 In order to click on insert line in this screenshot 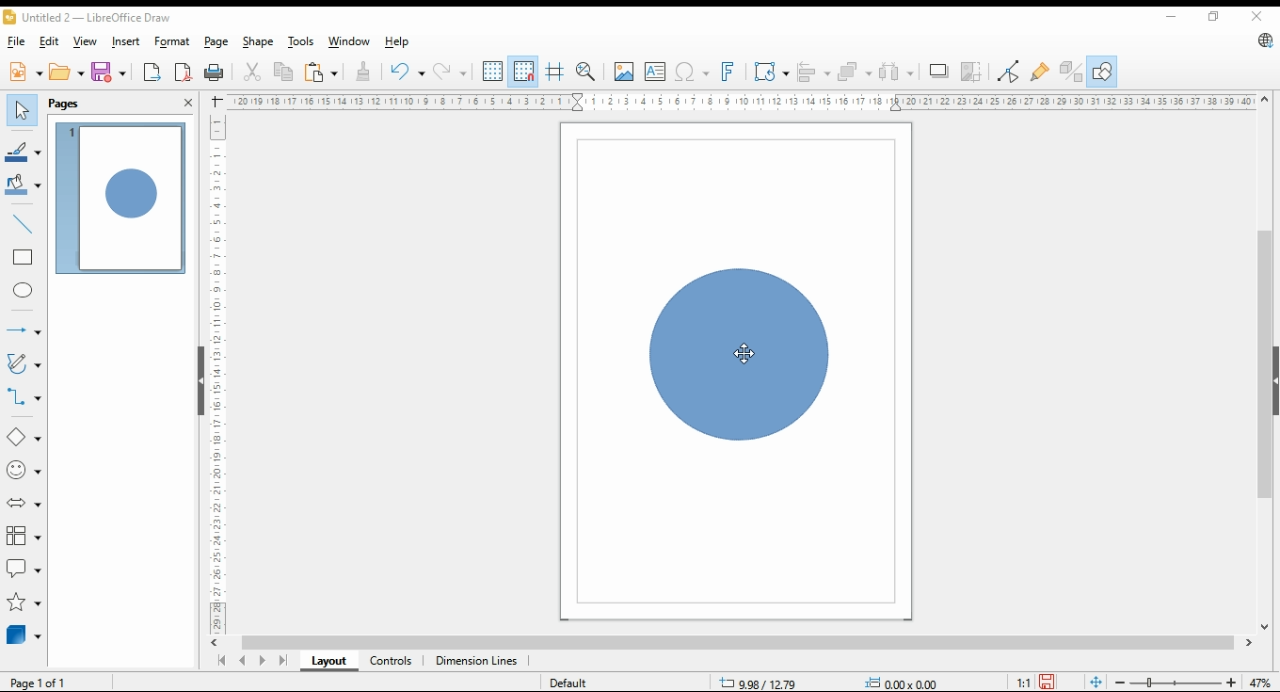, I will do `click(24, 225)`.